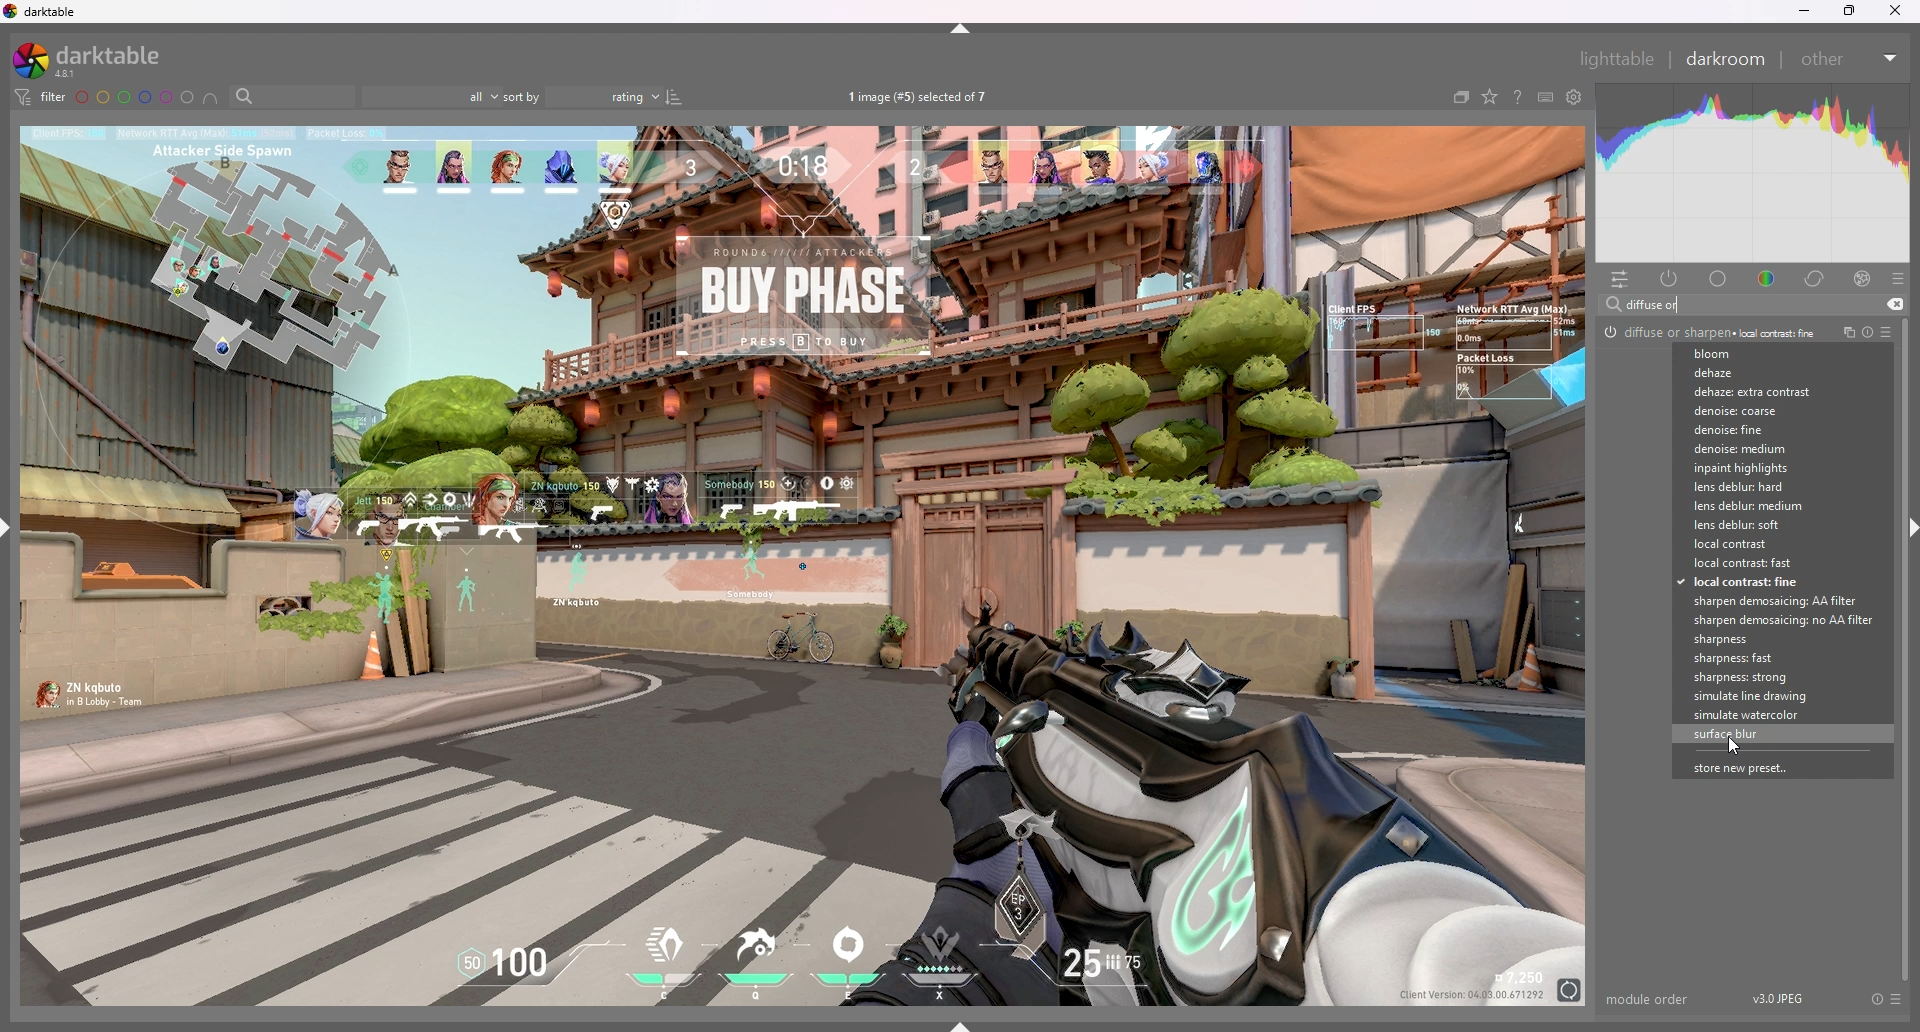 This screenshot has height=1032, width=1920. What do you see at coordinates (583, 97) in the screenshot?
I see `sort by` at bounding box center [583, 97].